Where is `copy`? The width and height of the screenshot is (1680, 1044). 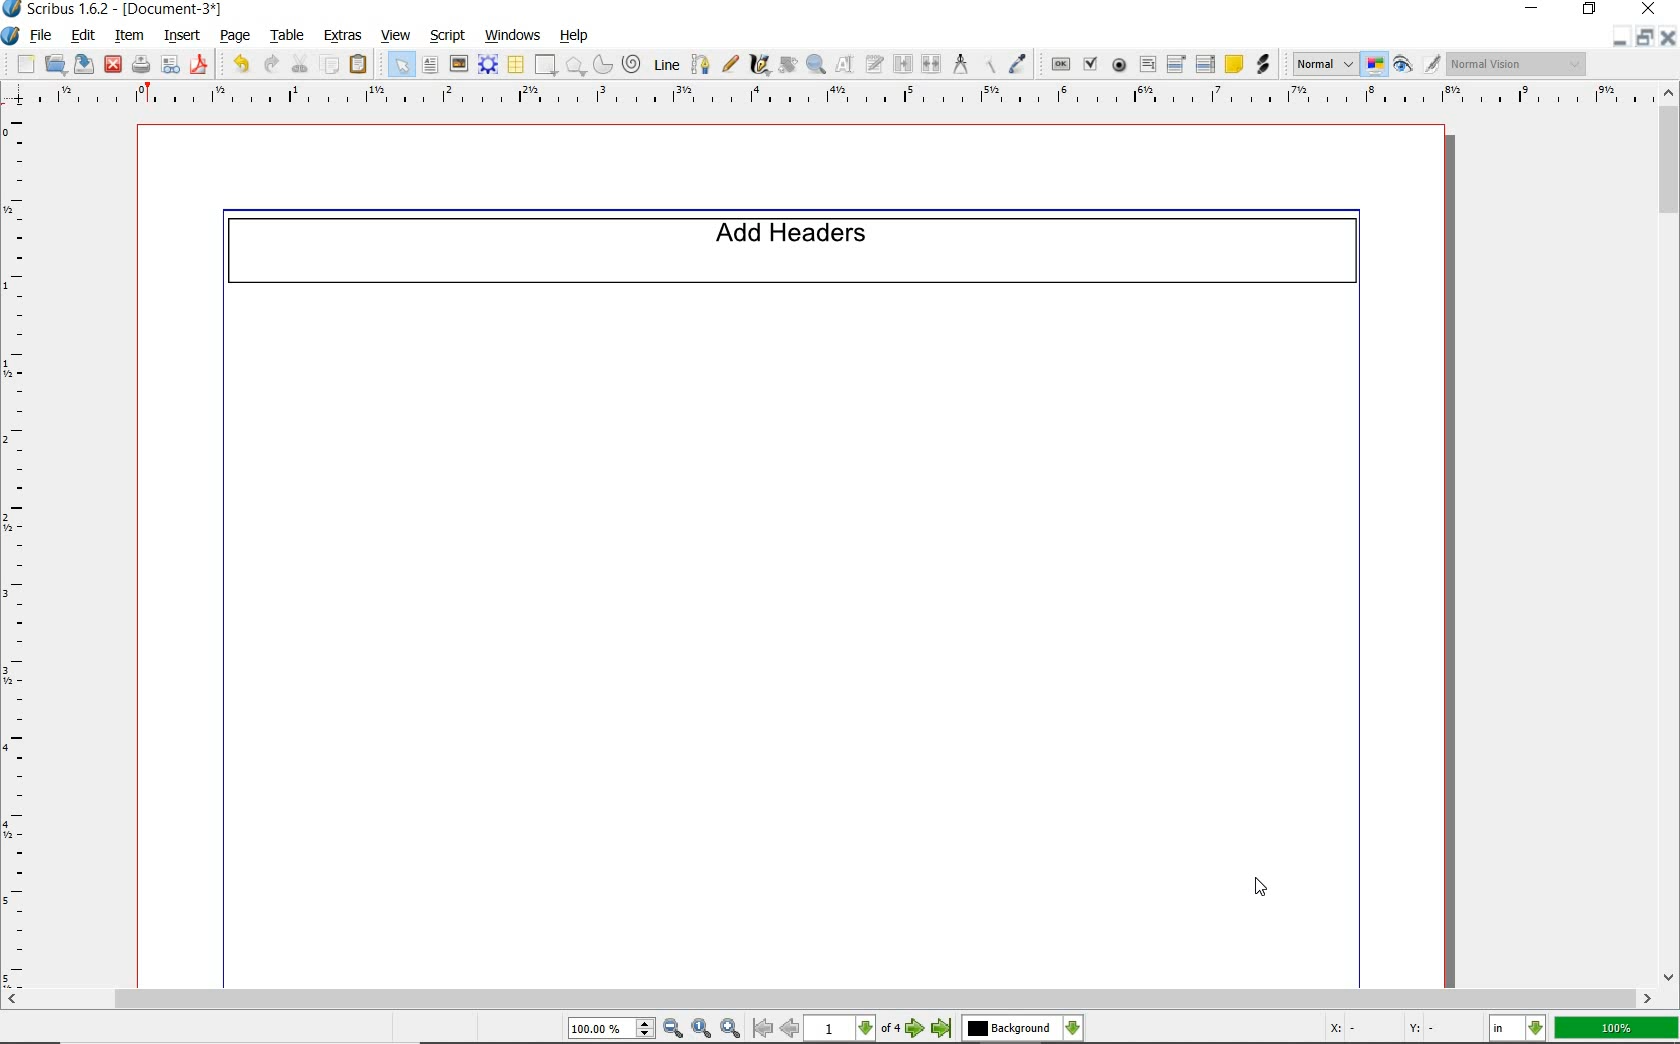
copy is located at coordinates (330, 67).